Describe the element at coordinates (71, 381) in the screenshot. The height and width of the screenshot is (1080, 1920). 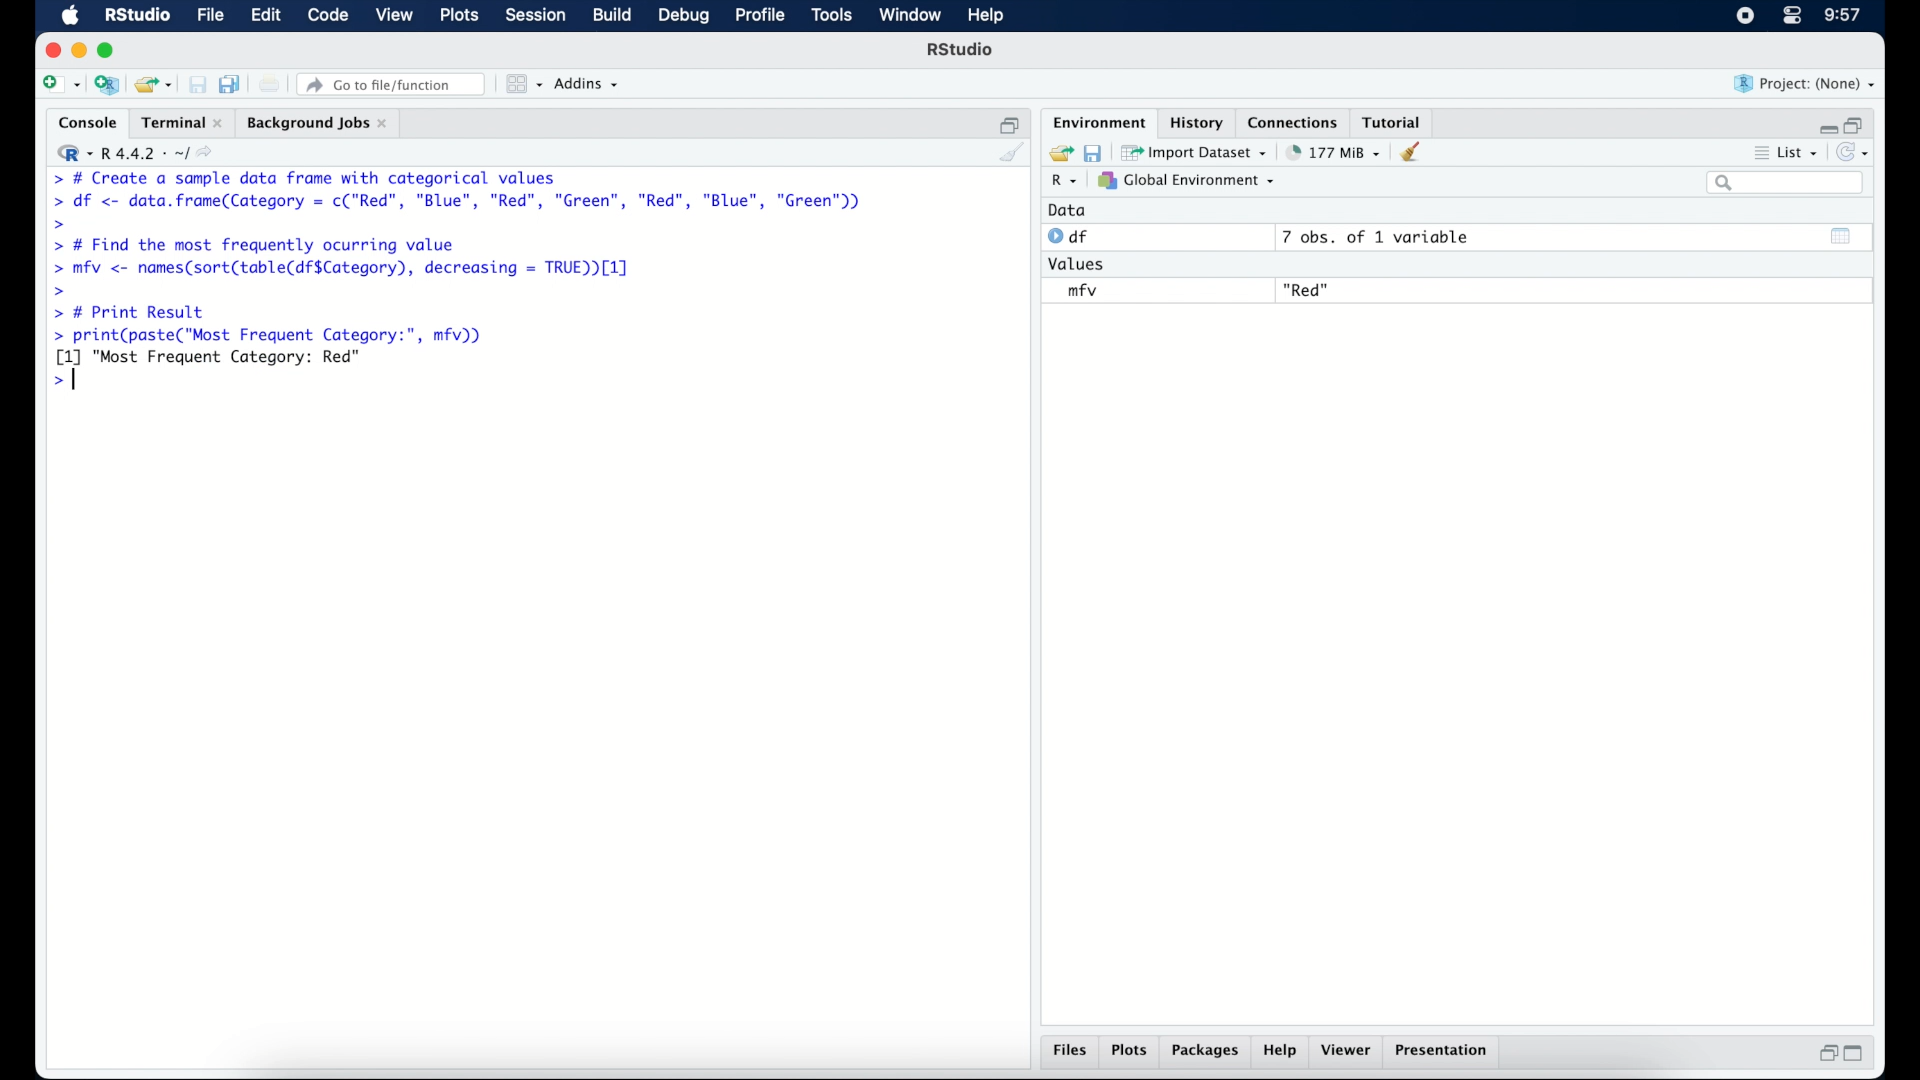
I see `command prompt` at that location.